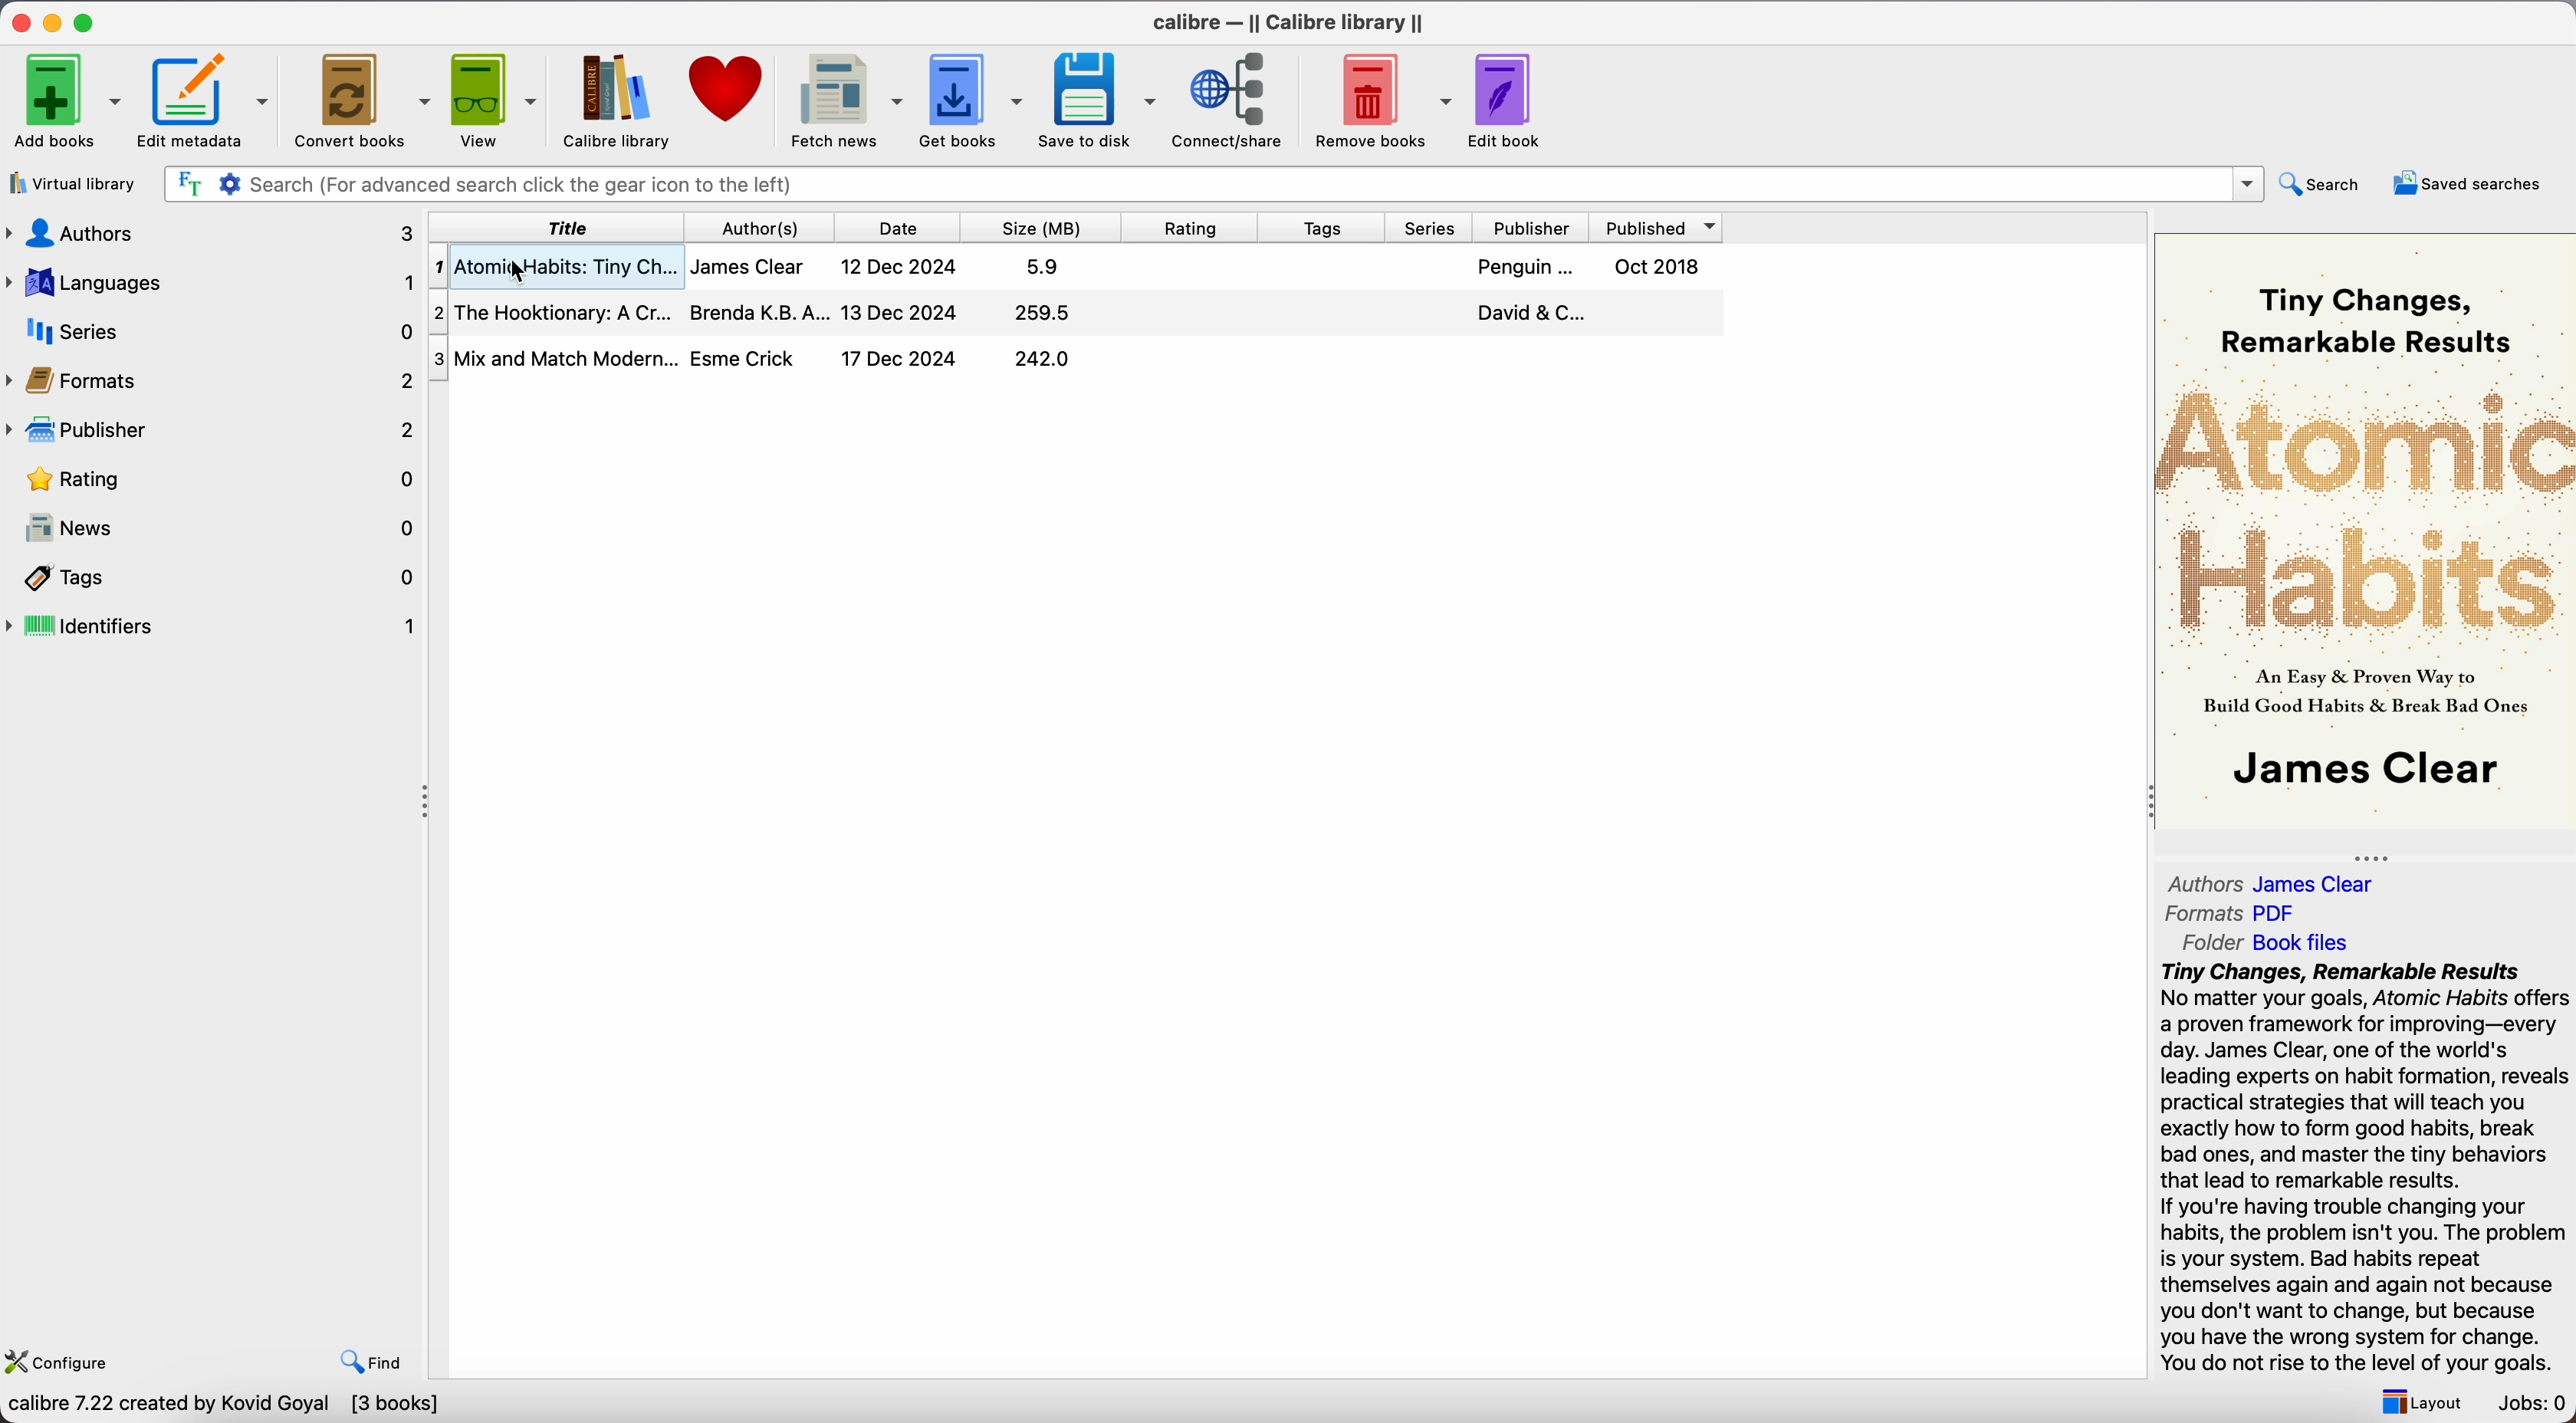 Image resolution: width=2576 pixels, height=1423 pixels. Describe the element at coordinates (557, 266) in the screenshot. I see `Atomic Habits: Tiny Ch...` at that location.